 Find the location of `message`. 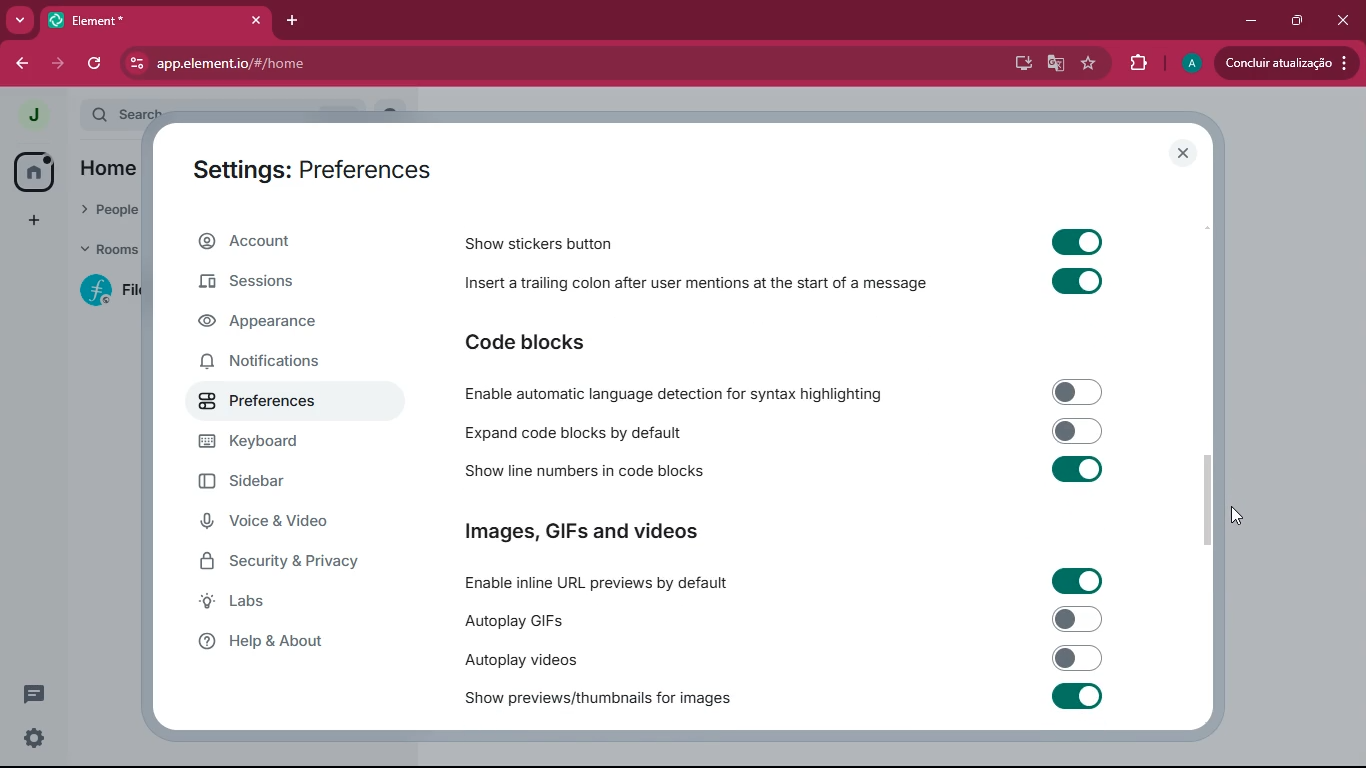

message is located at coordinates (34, 693).